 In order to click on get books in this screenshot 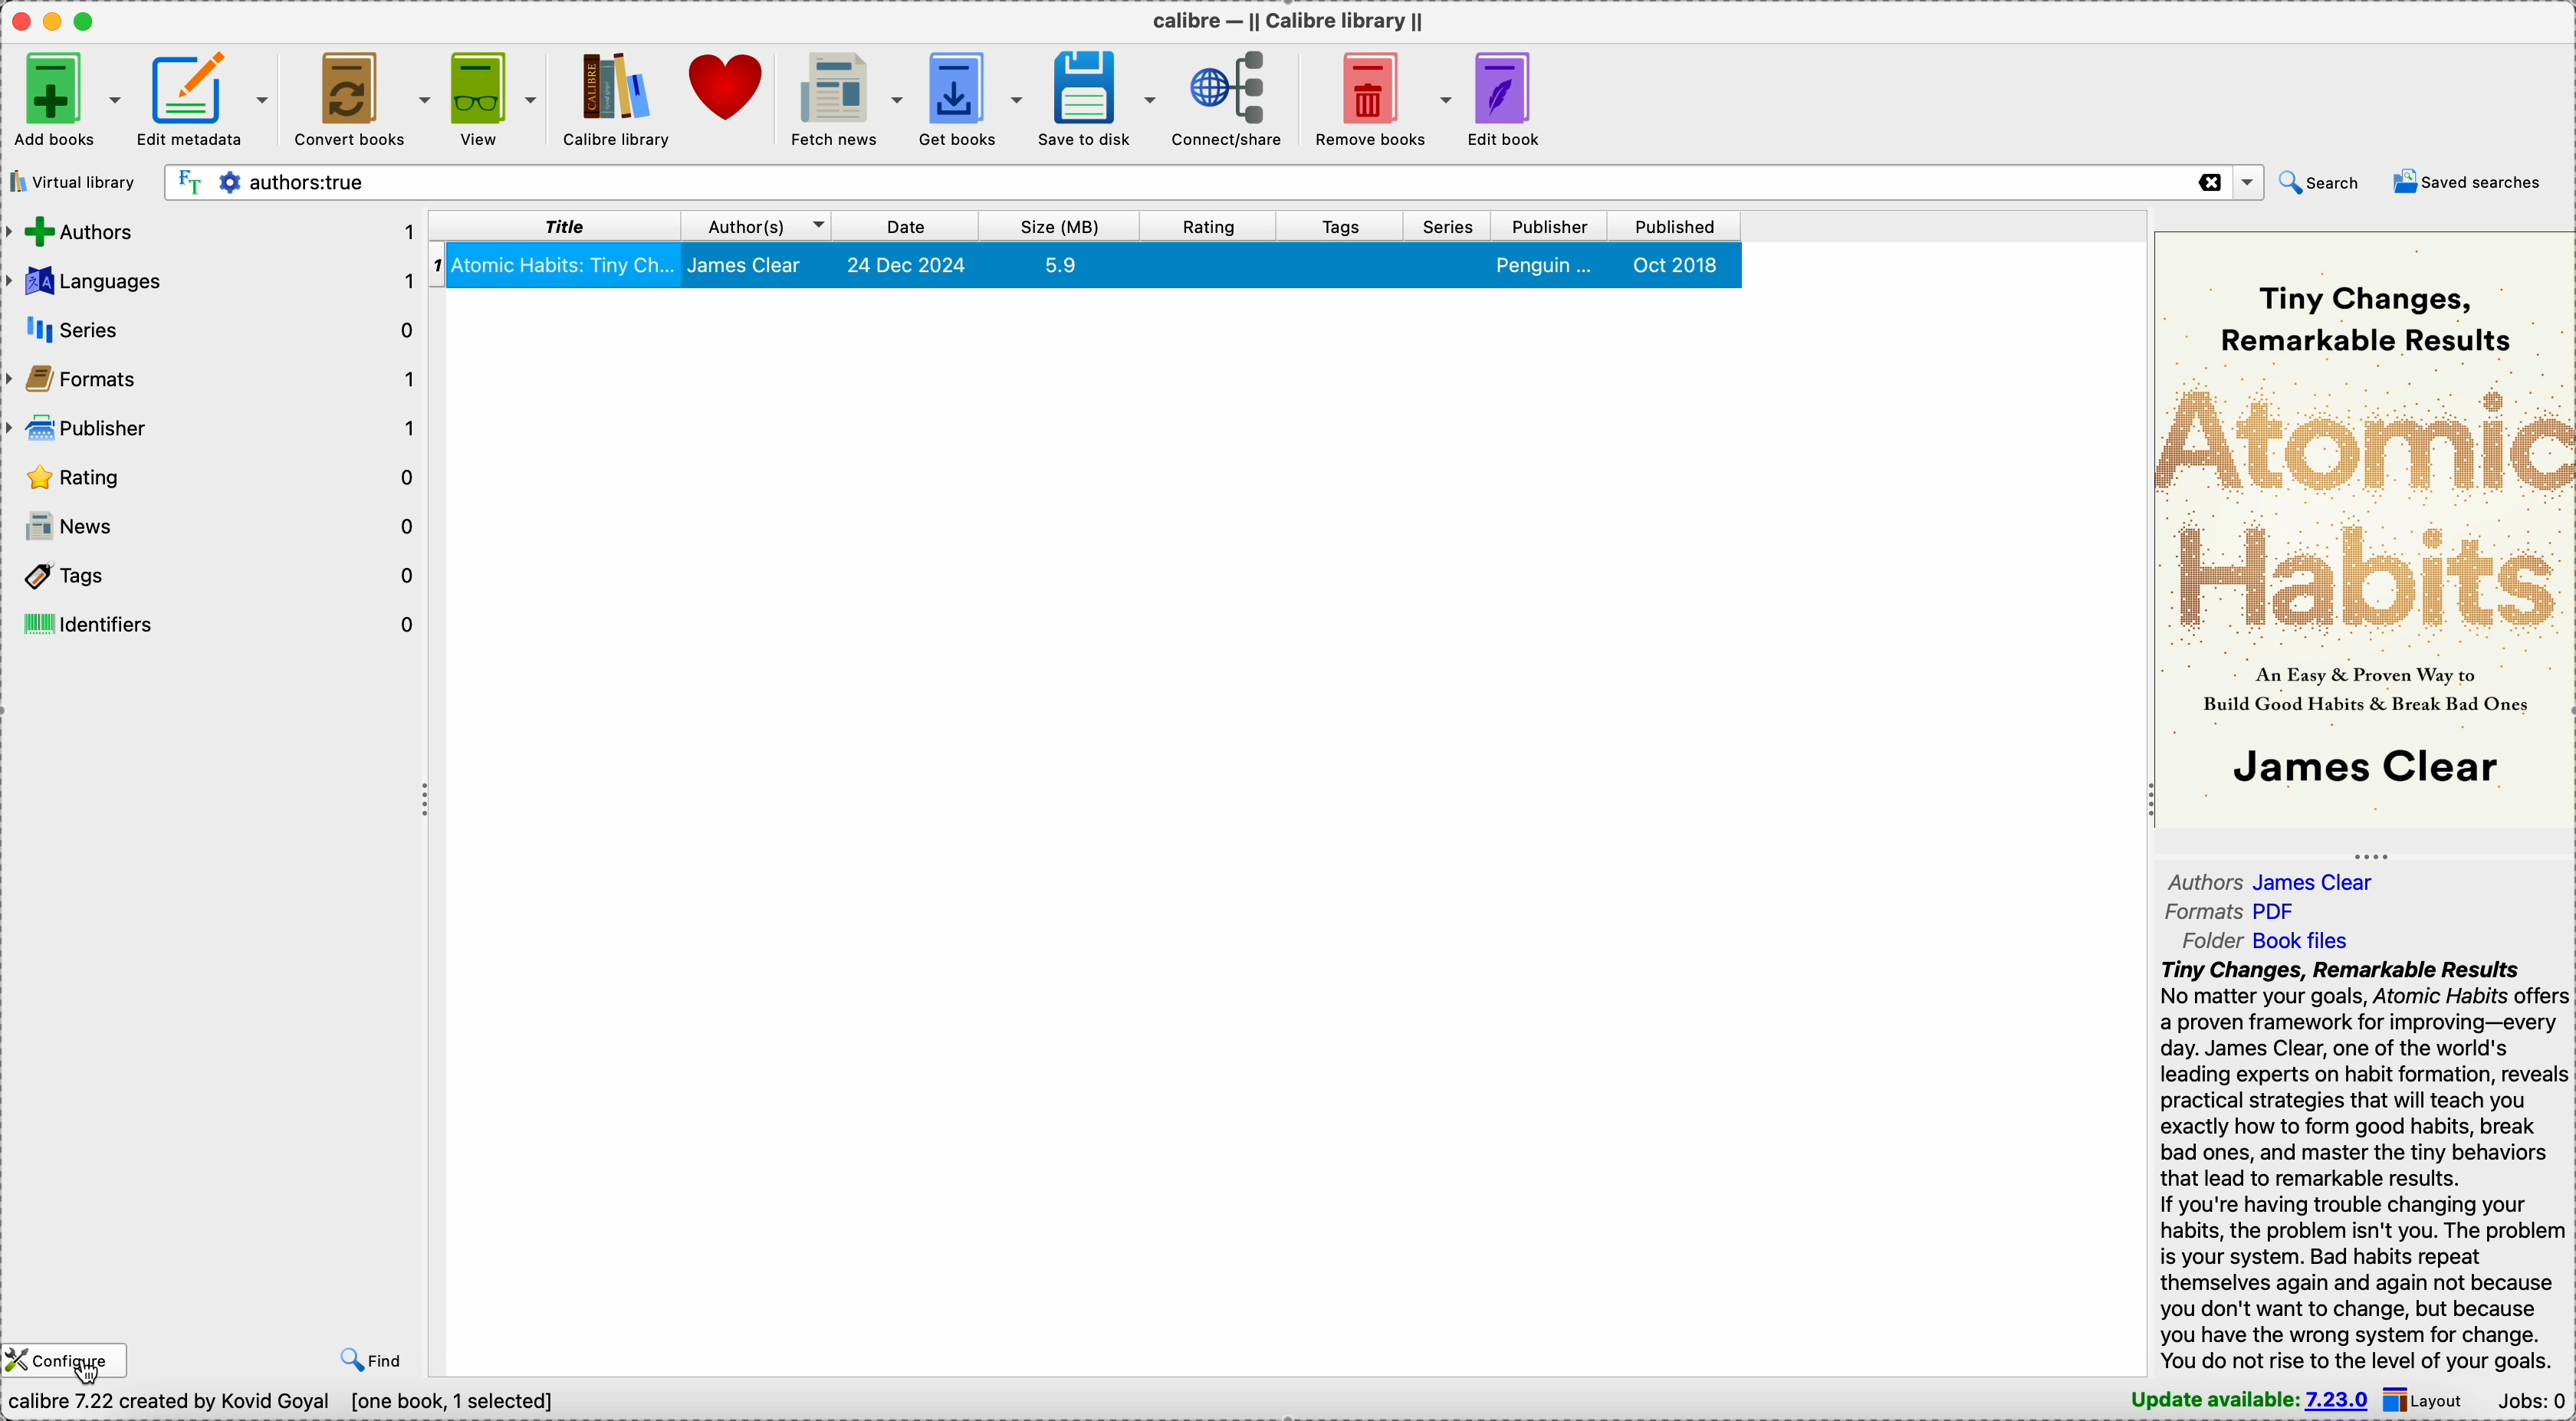, I will do `click(966, 102)`.